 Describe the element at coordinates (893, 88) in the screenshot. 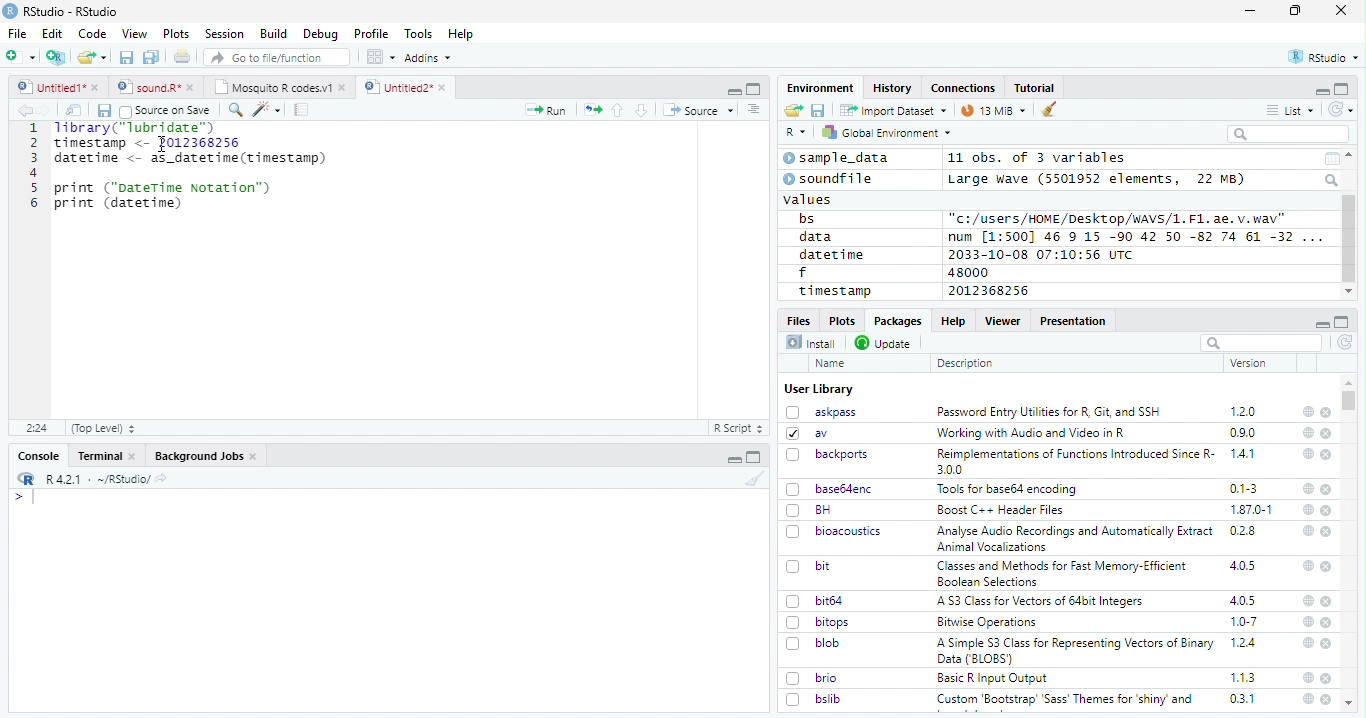

I see `History` at that location.